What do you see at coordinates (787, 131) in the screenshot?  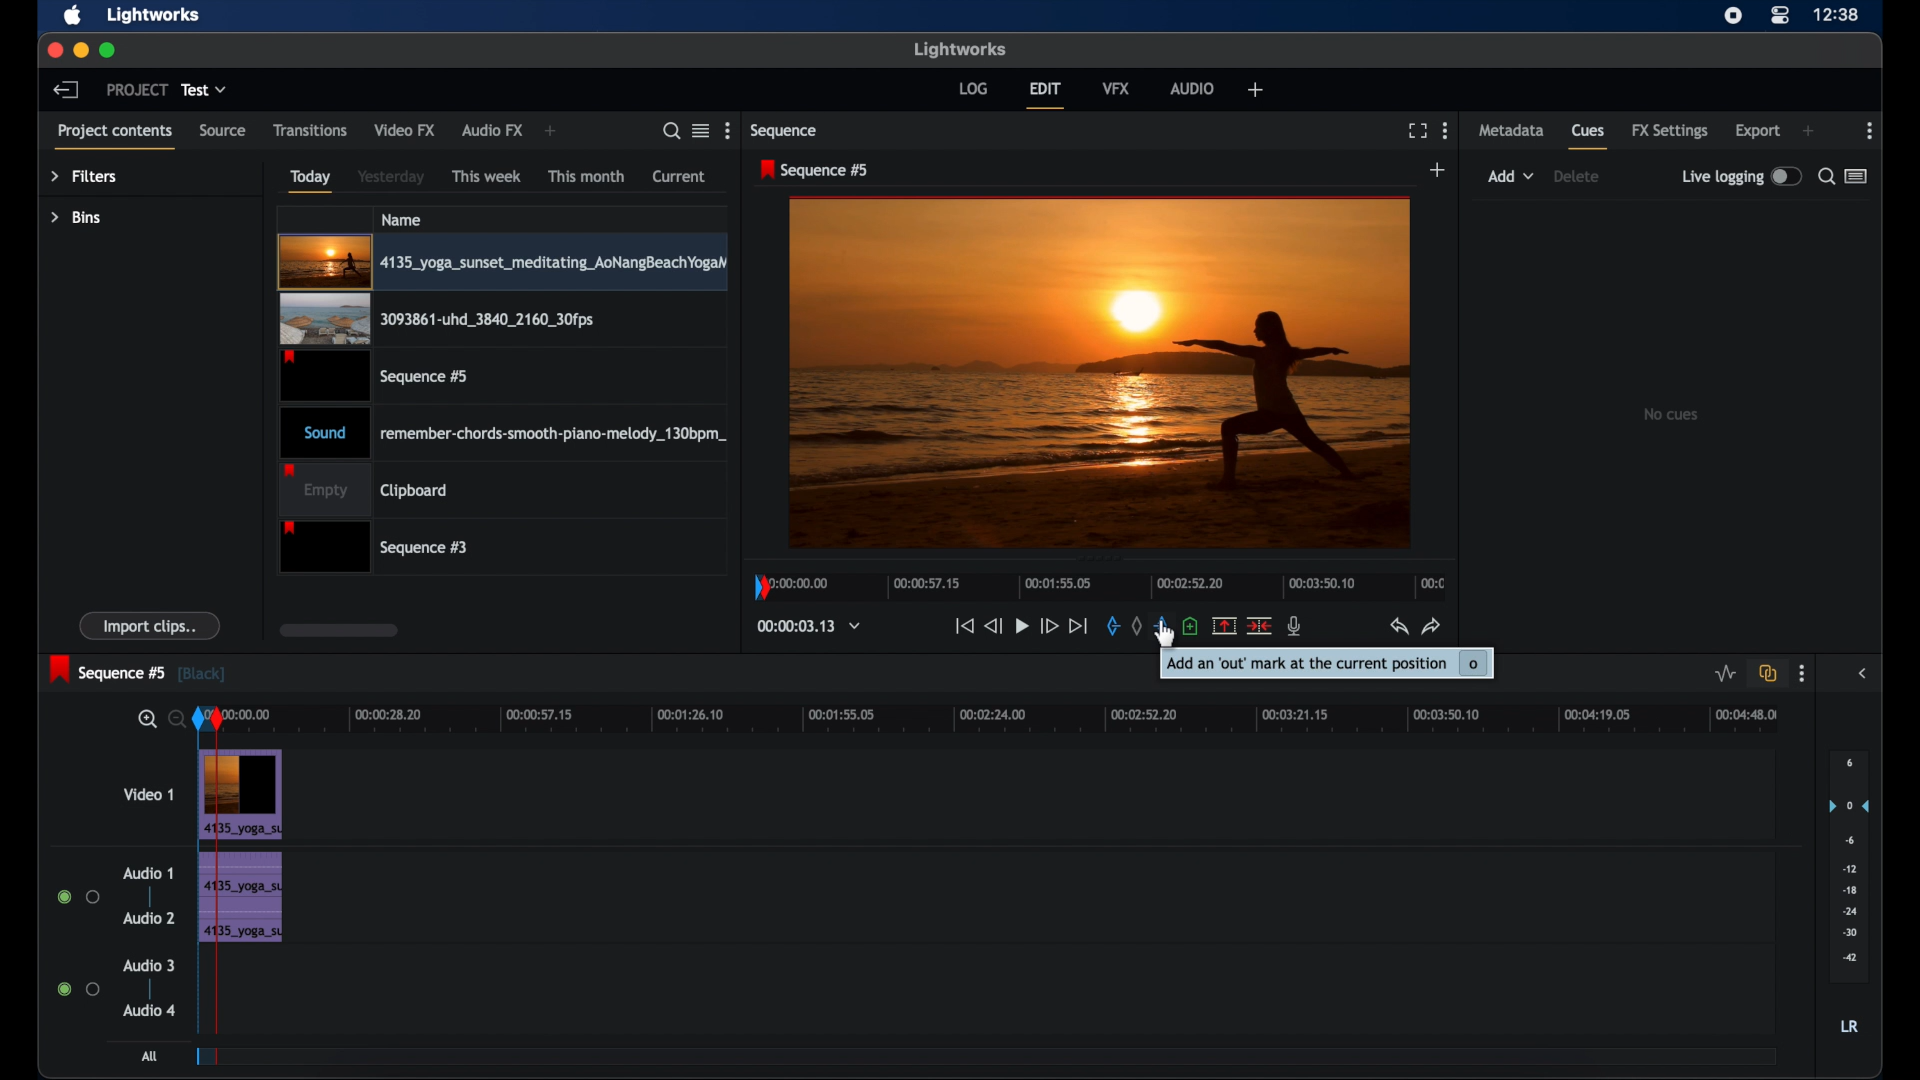 I see `sequence` at bounding box center [787, 131].